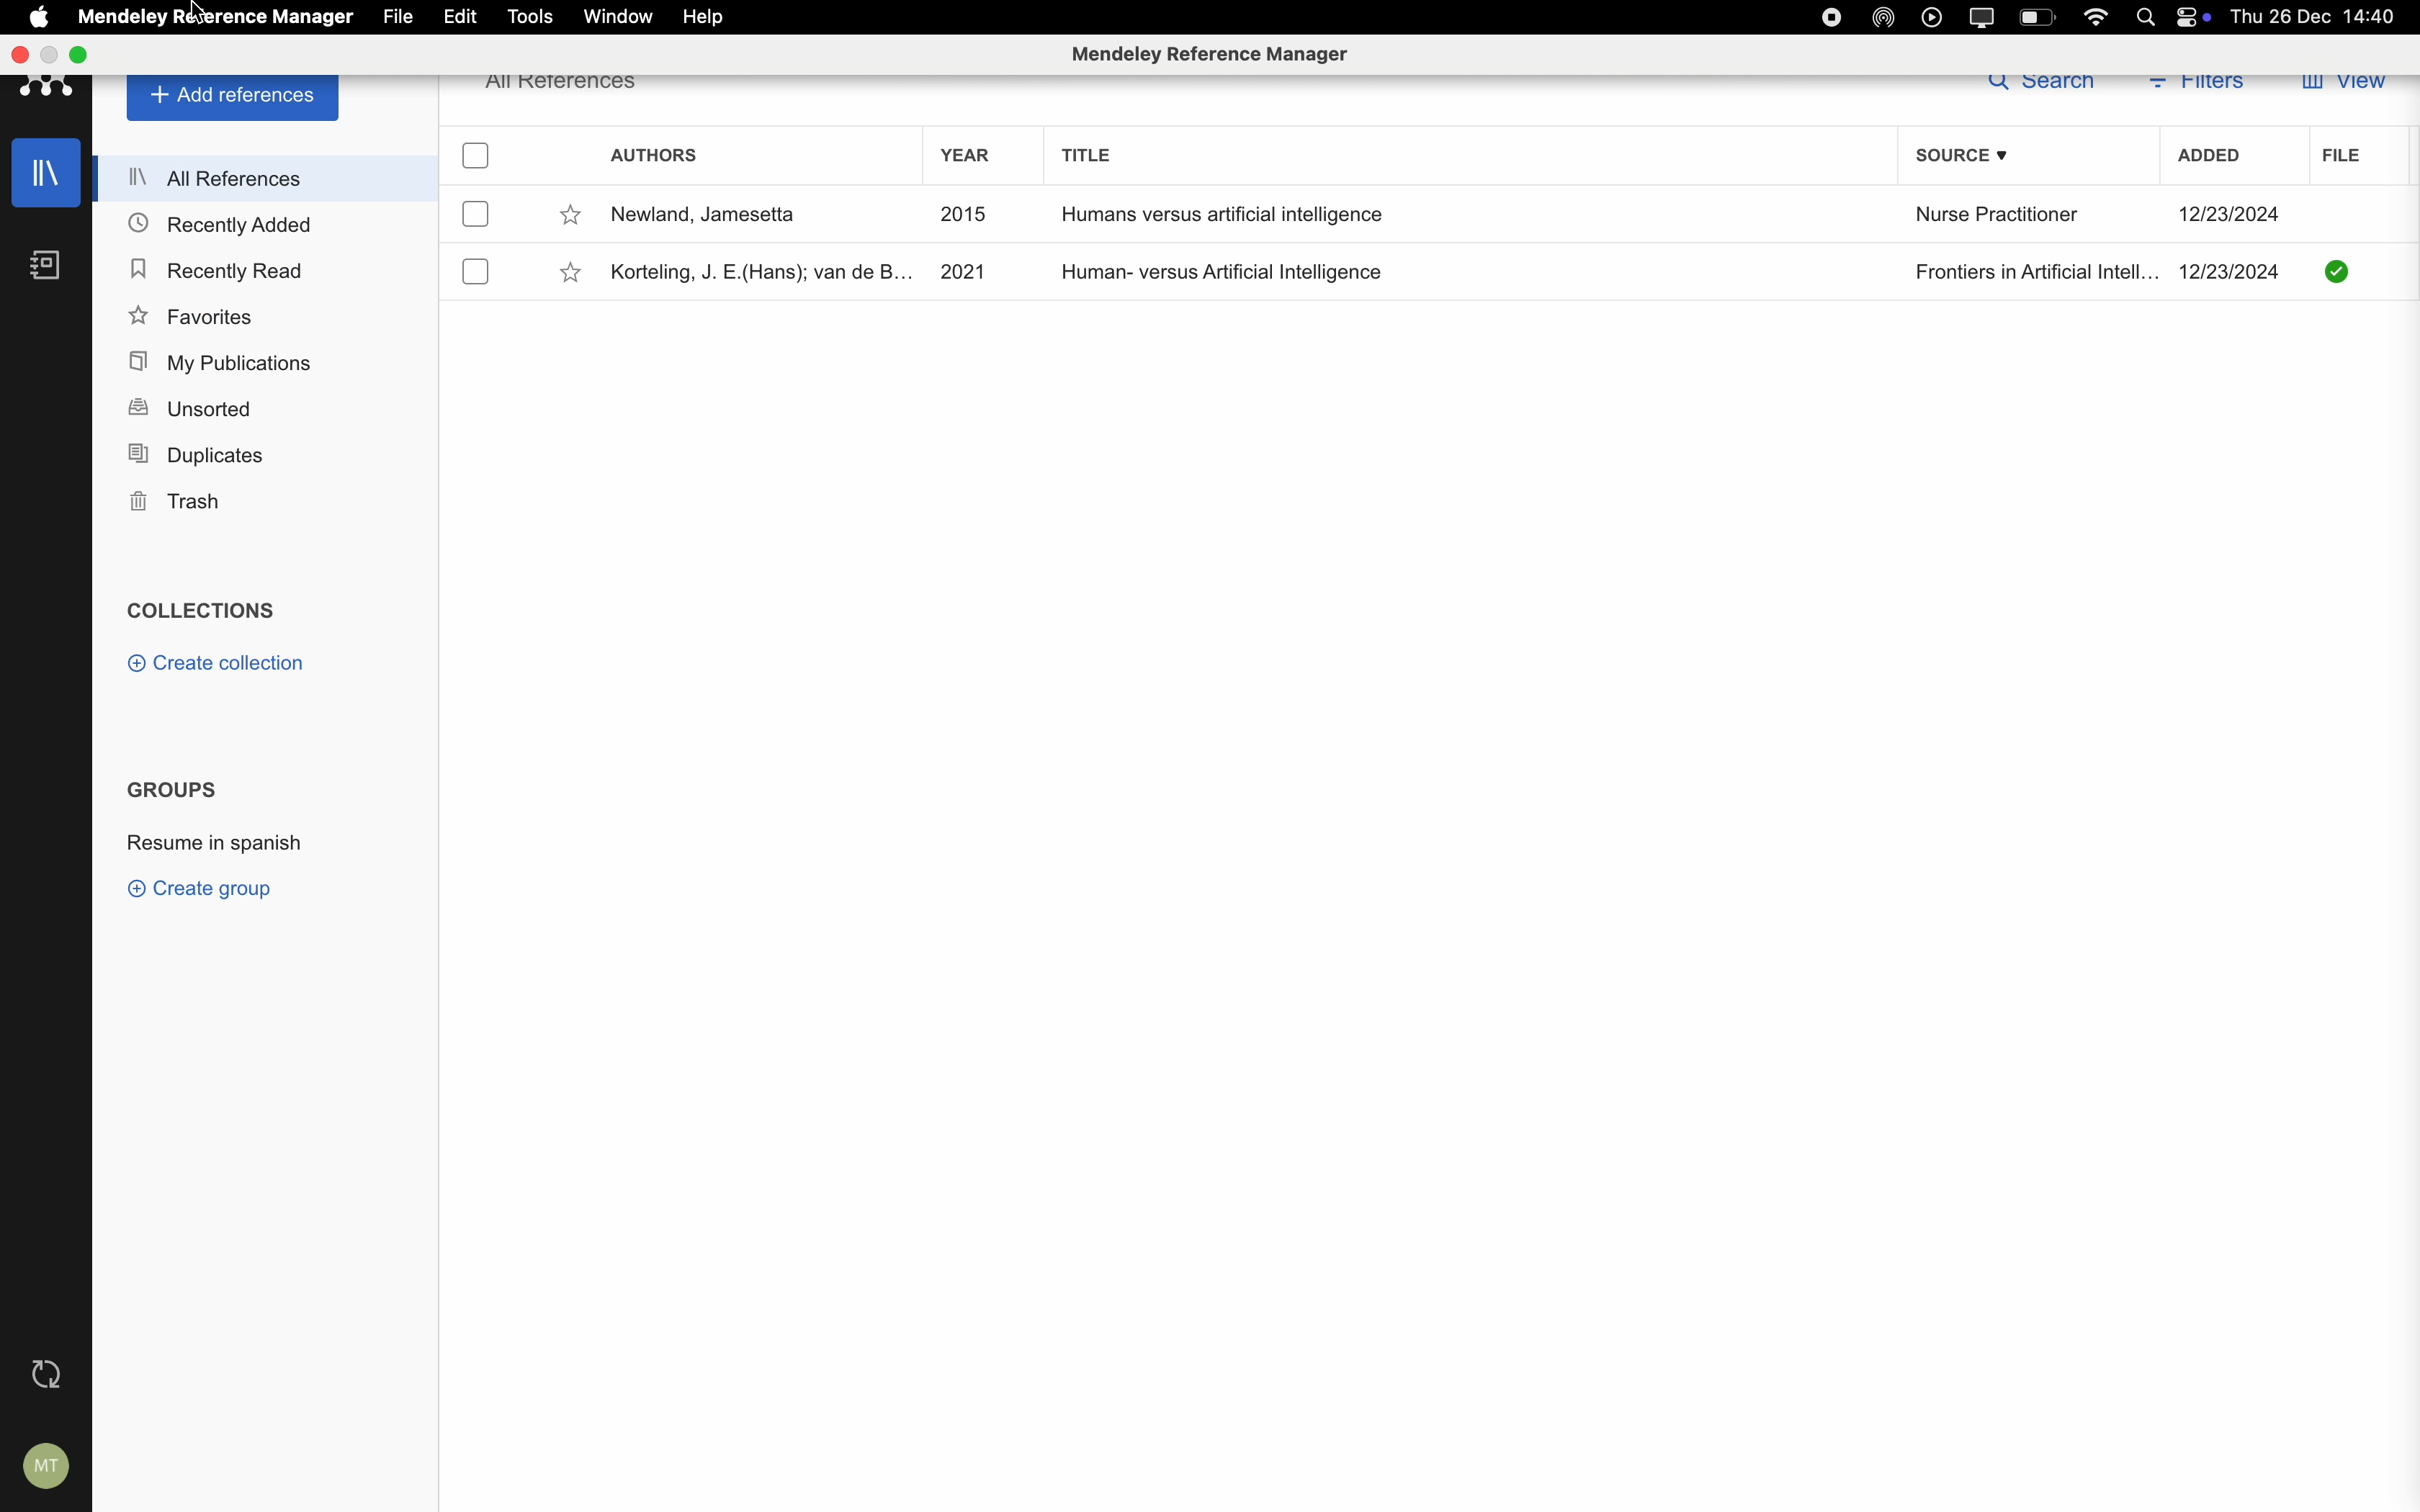 Image resolution: width=2420 pixels, height=1512 pixels. I want to click on stop recording, so click(1826, 17).